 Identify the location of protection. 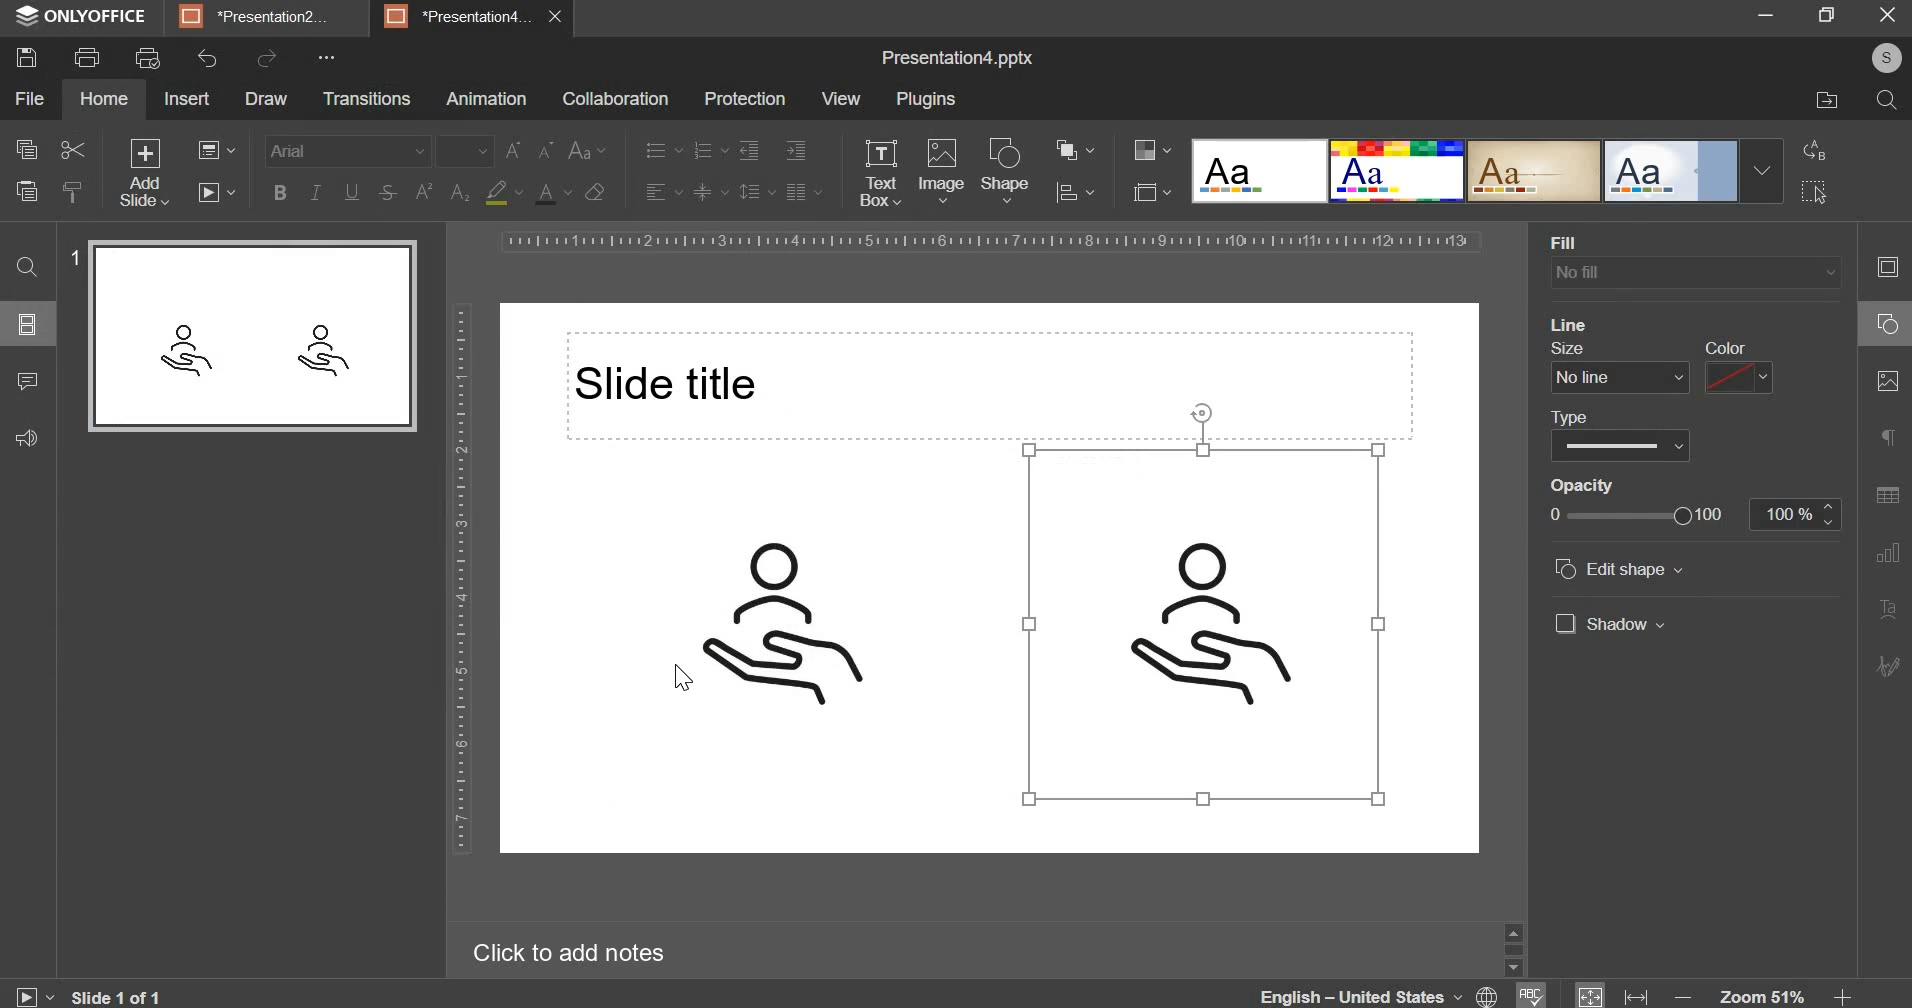
(746, 99).